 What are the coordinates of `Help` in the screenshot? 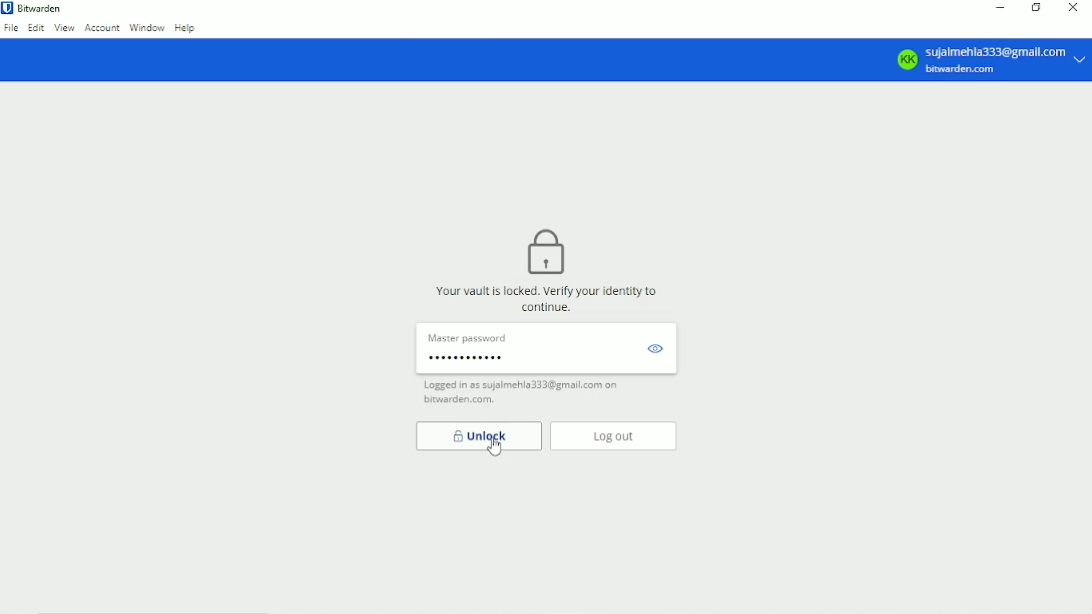 It's located at (188, 28).